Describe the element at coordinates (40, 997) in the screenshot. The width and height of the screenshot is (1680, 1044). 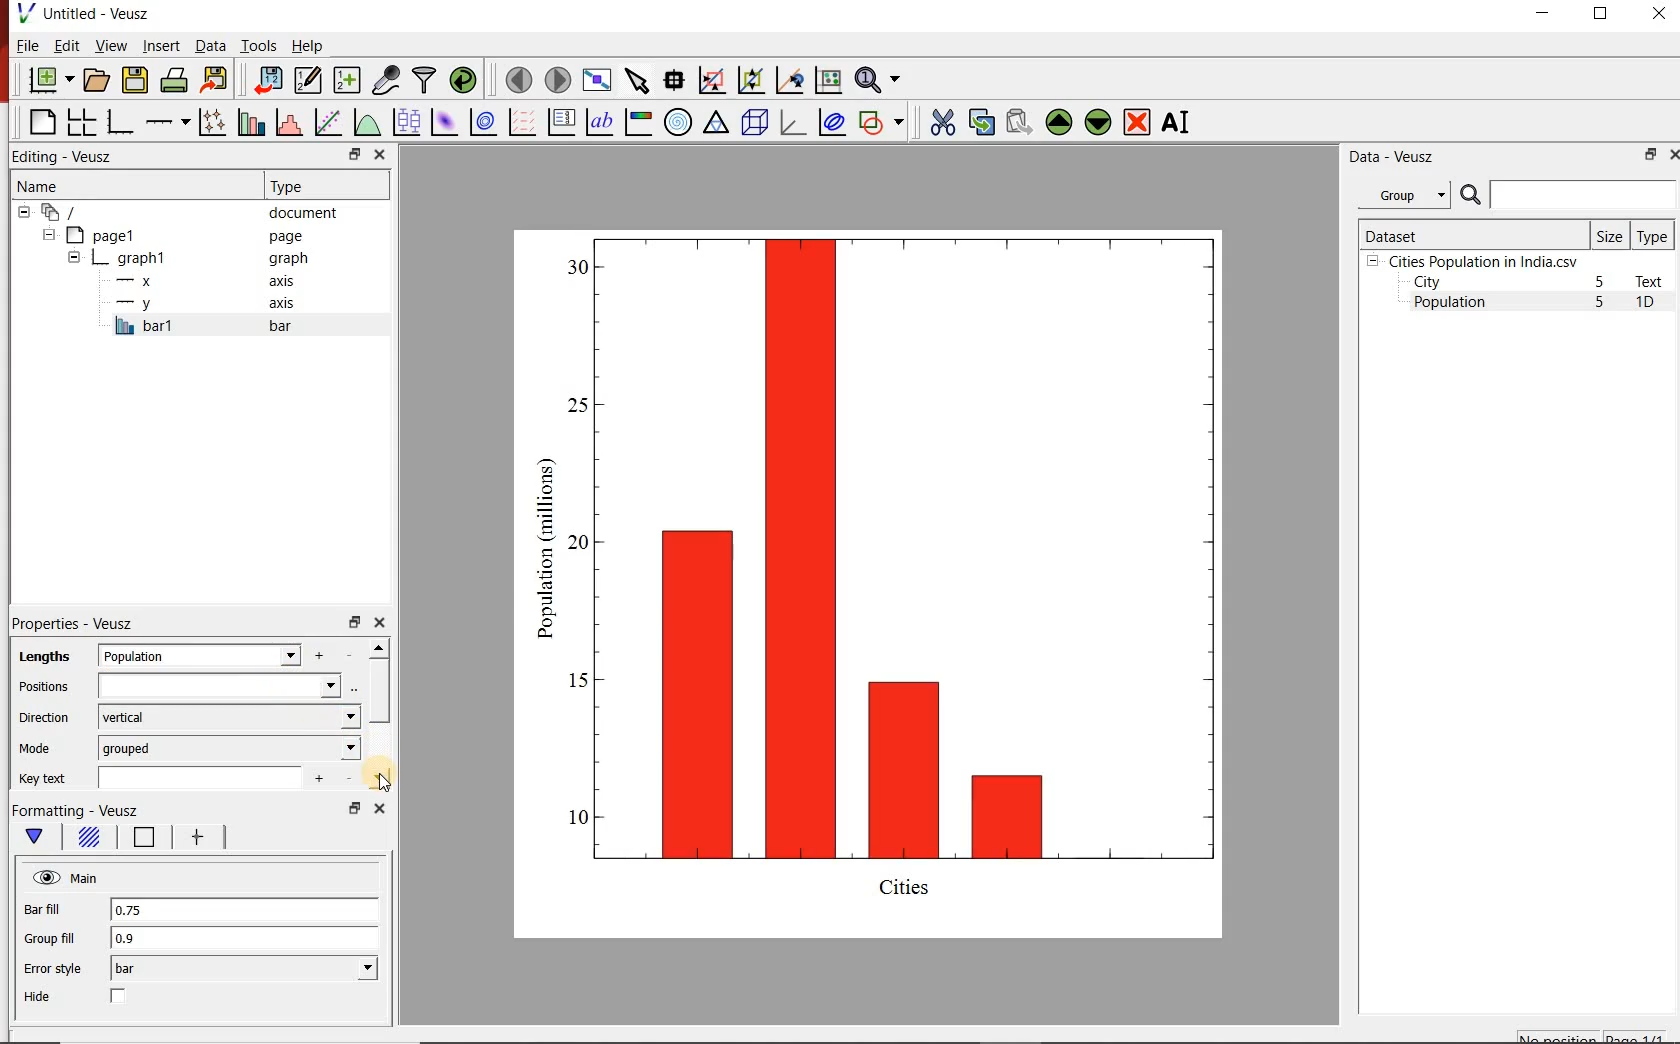
I see `Hide` at that location.